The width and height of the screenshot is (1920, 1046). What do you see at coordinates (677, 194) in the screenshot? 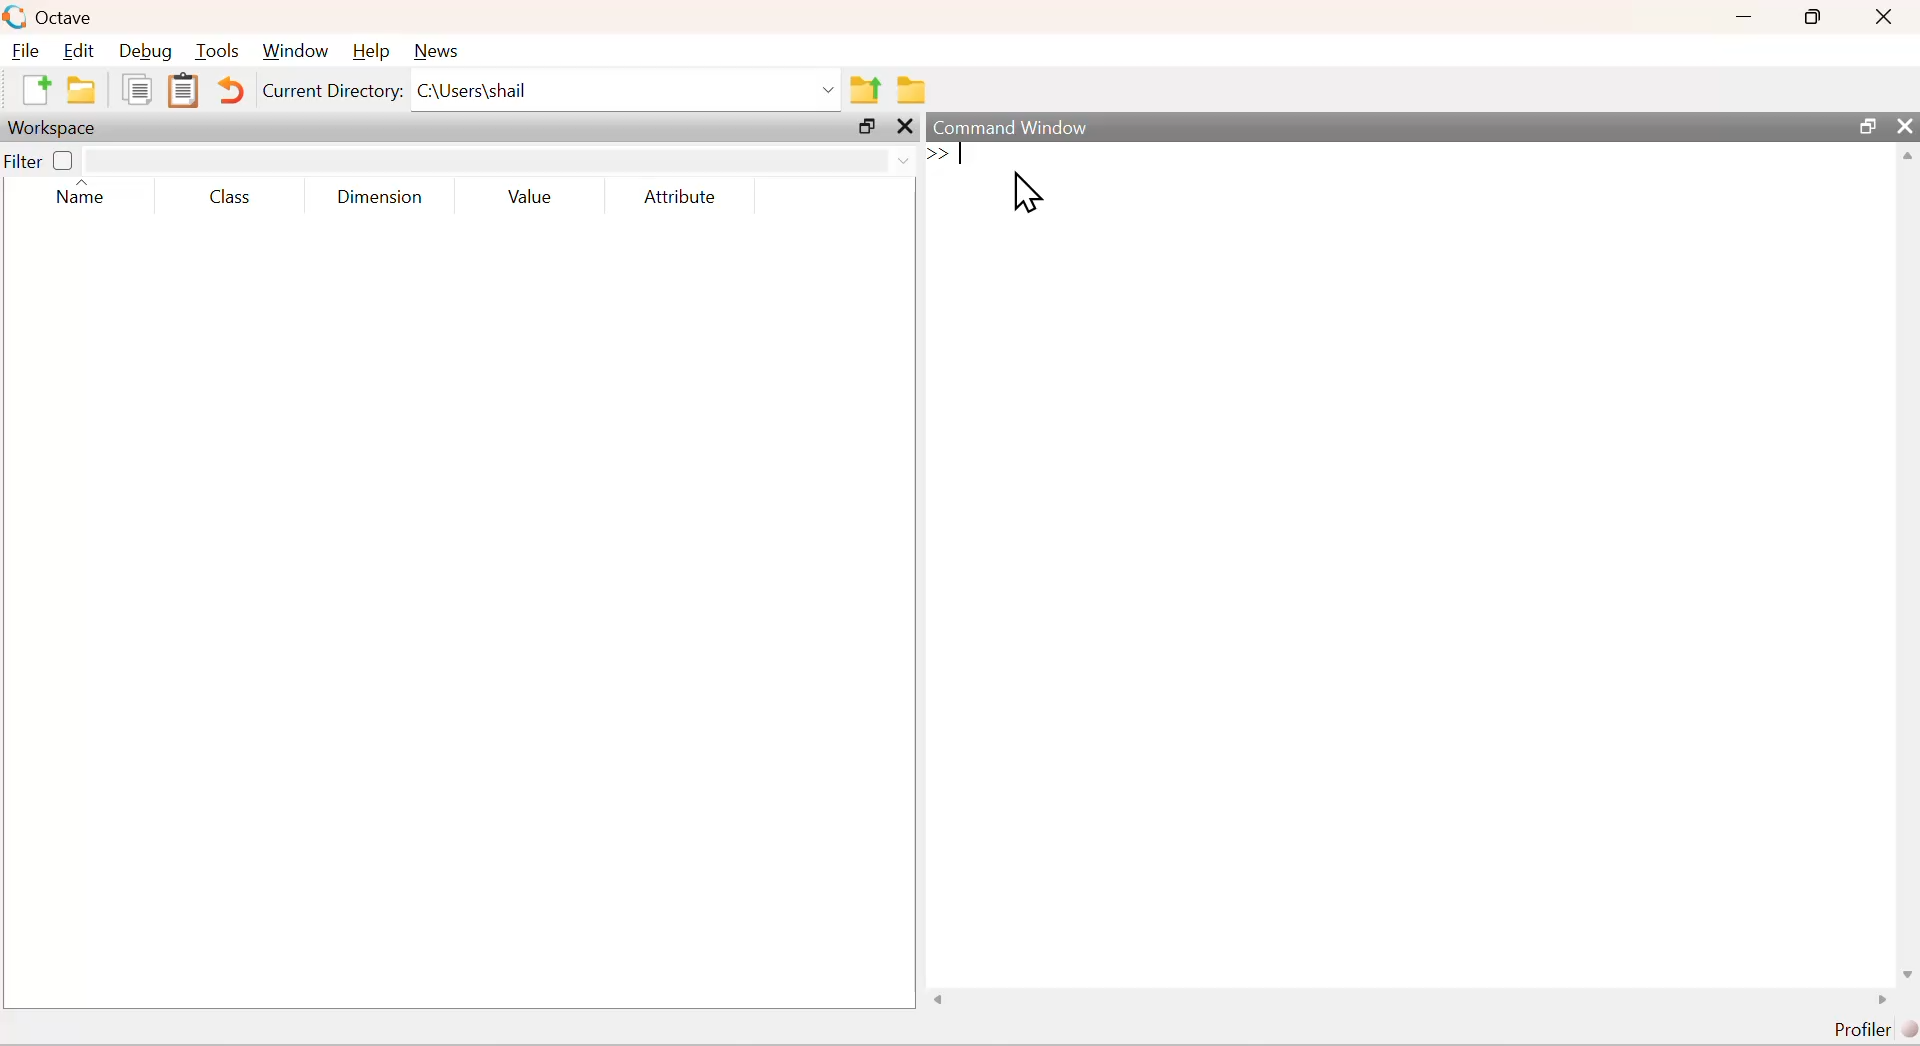
I see `Attribute` at bounding box center [677, 194].